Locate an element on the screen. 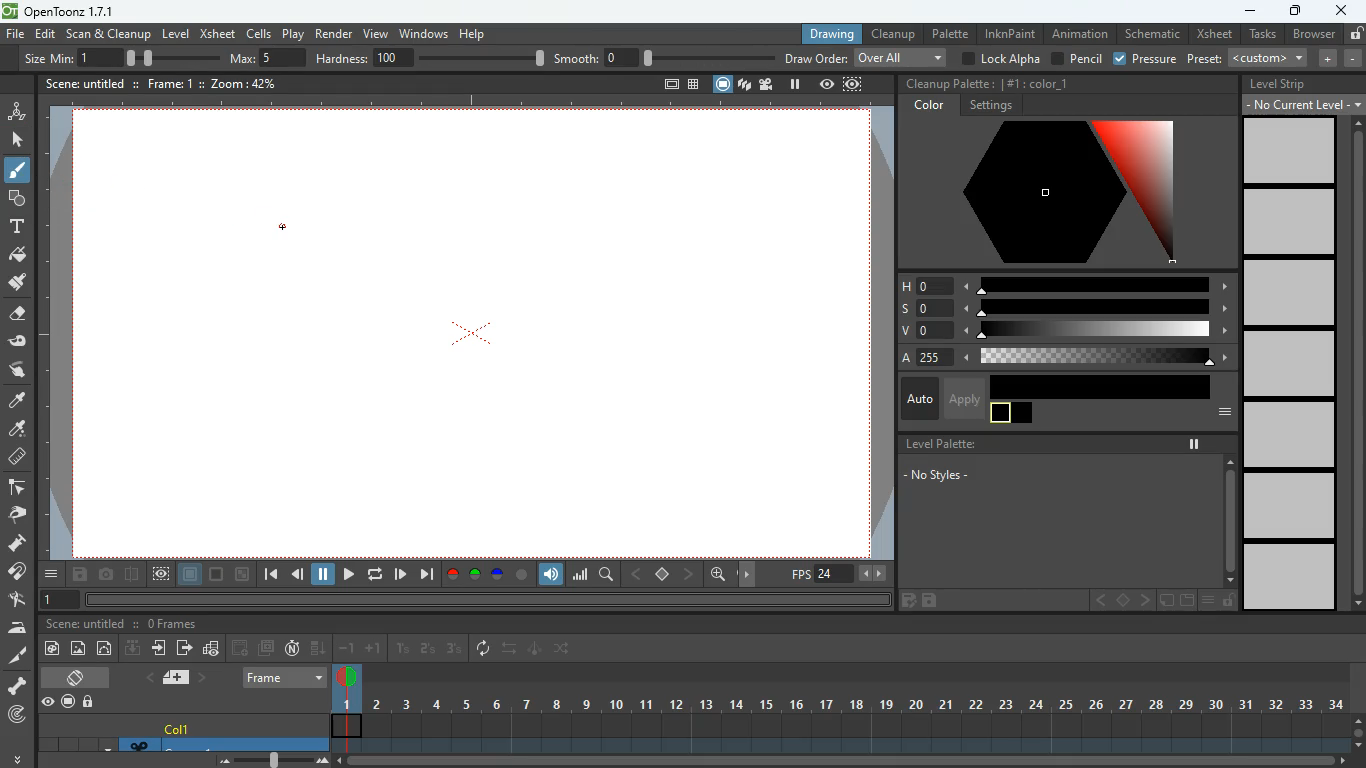 This screenshot has height=768, width=1366. -1 is located at coordinates (347, 647).